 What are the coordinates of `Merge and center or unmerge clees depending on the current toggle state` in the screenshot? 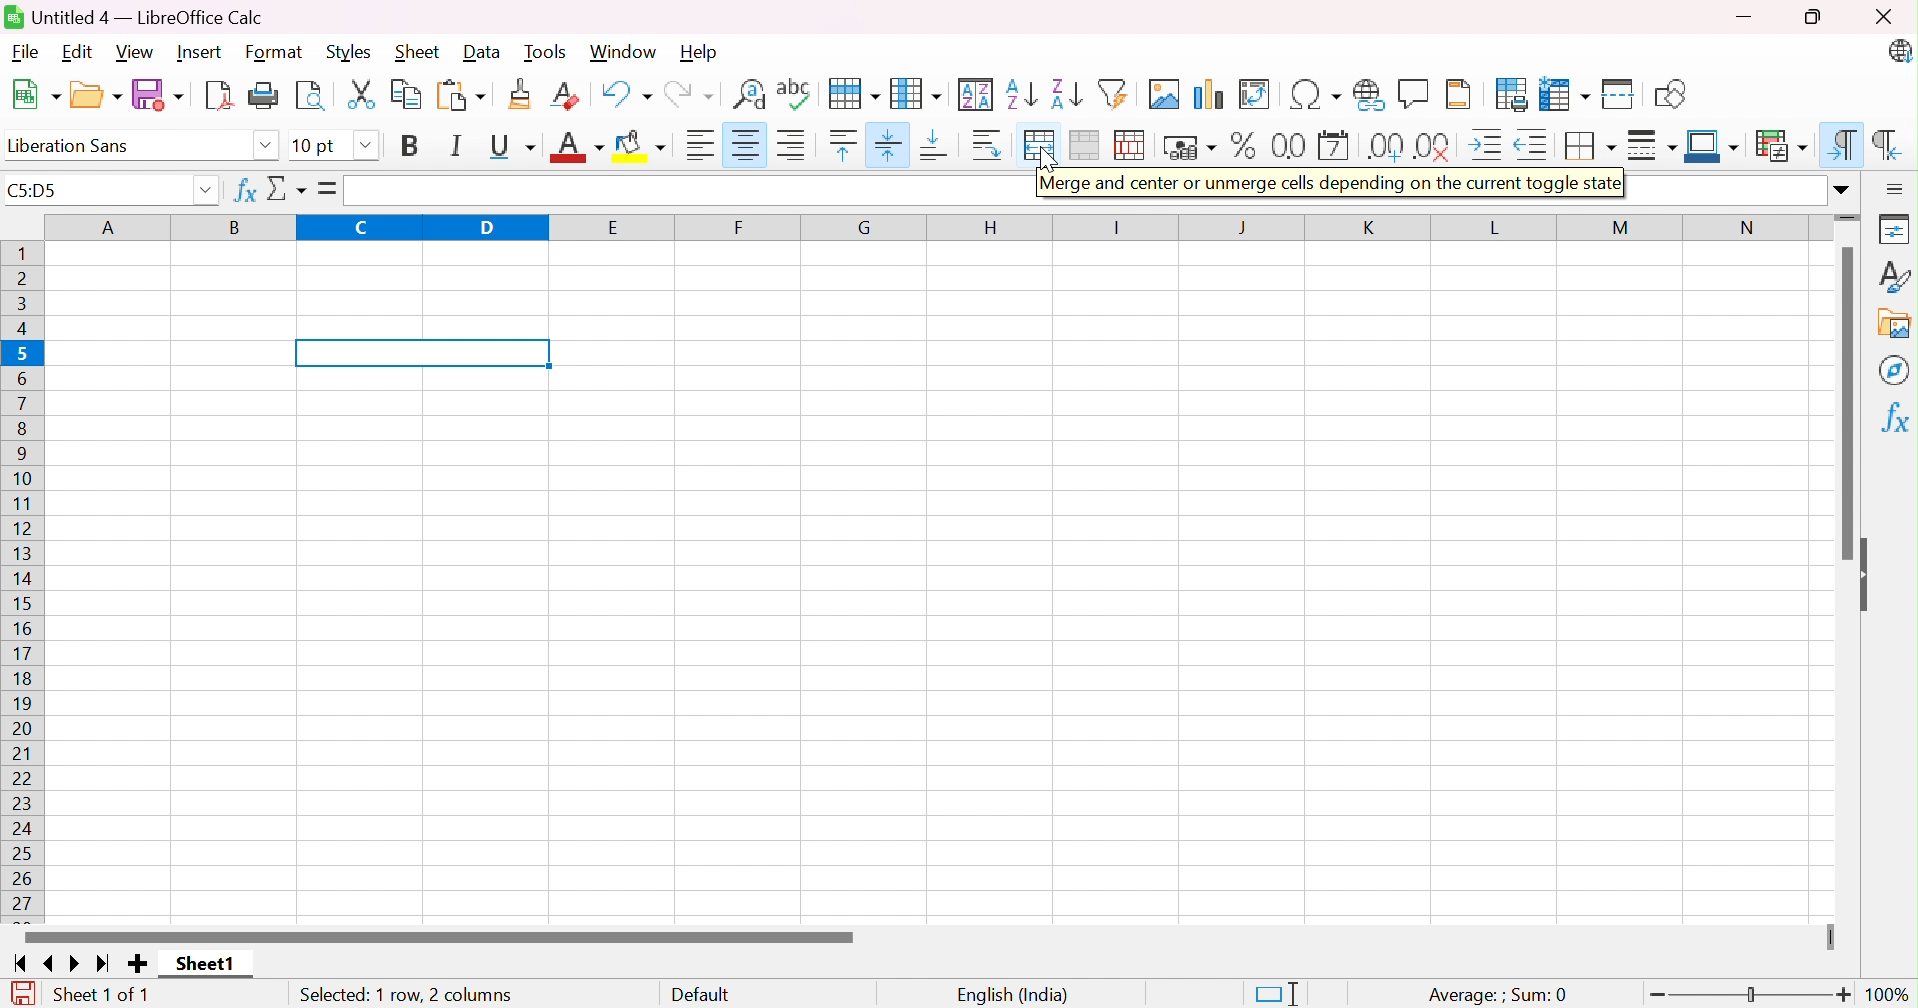 It's located at (1334, 185).